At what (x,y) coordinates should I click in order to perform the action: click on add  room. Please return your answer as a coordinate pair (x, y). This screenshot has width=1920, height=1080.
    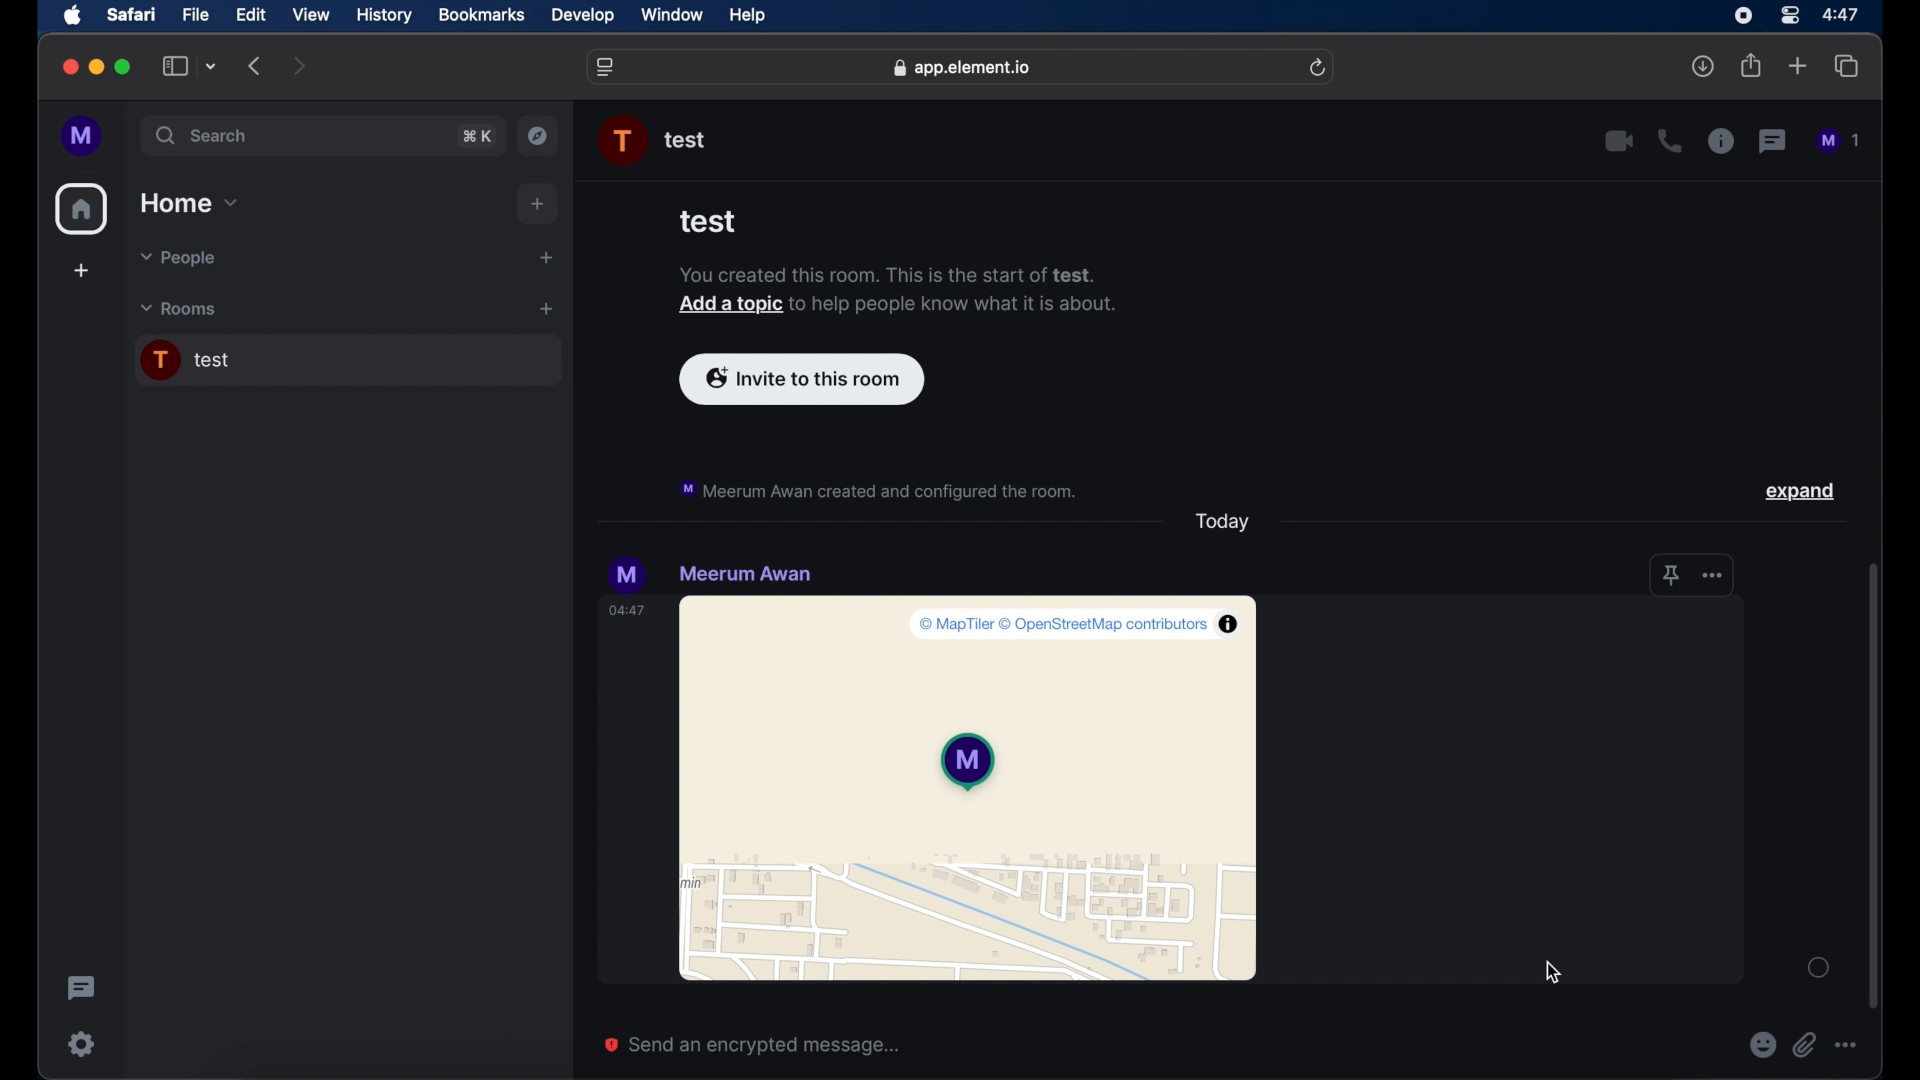
    Looking at the image, I should click on (546, 309).